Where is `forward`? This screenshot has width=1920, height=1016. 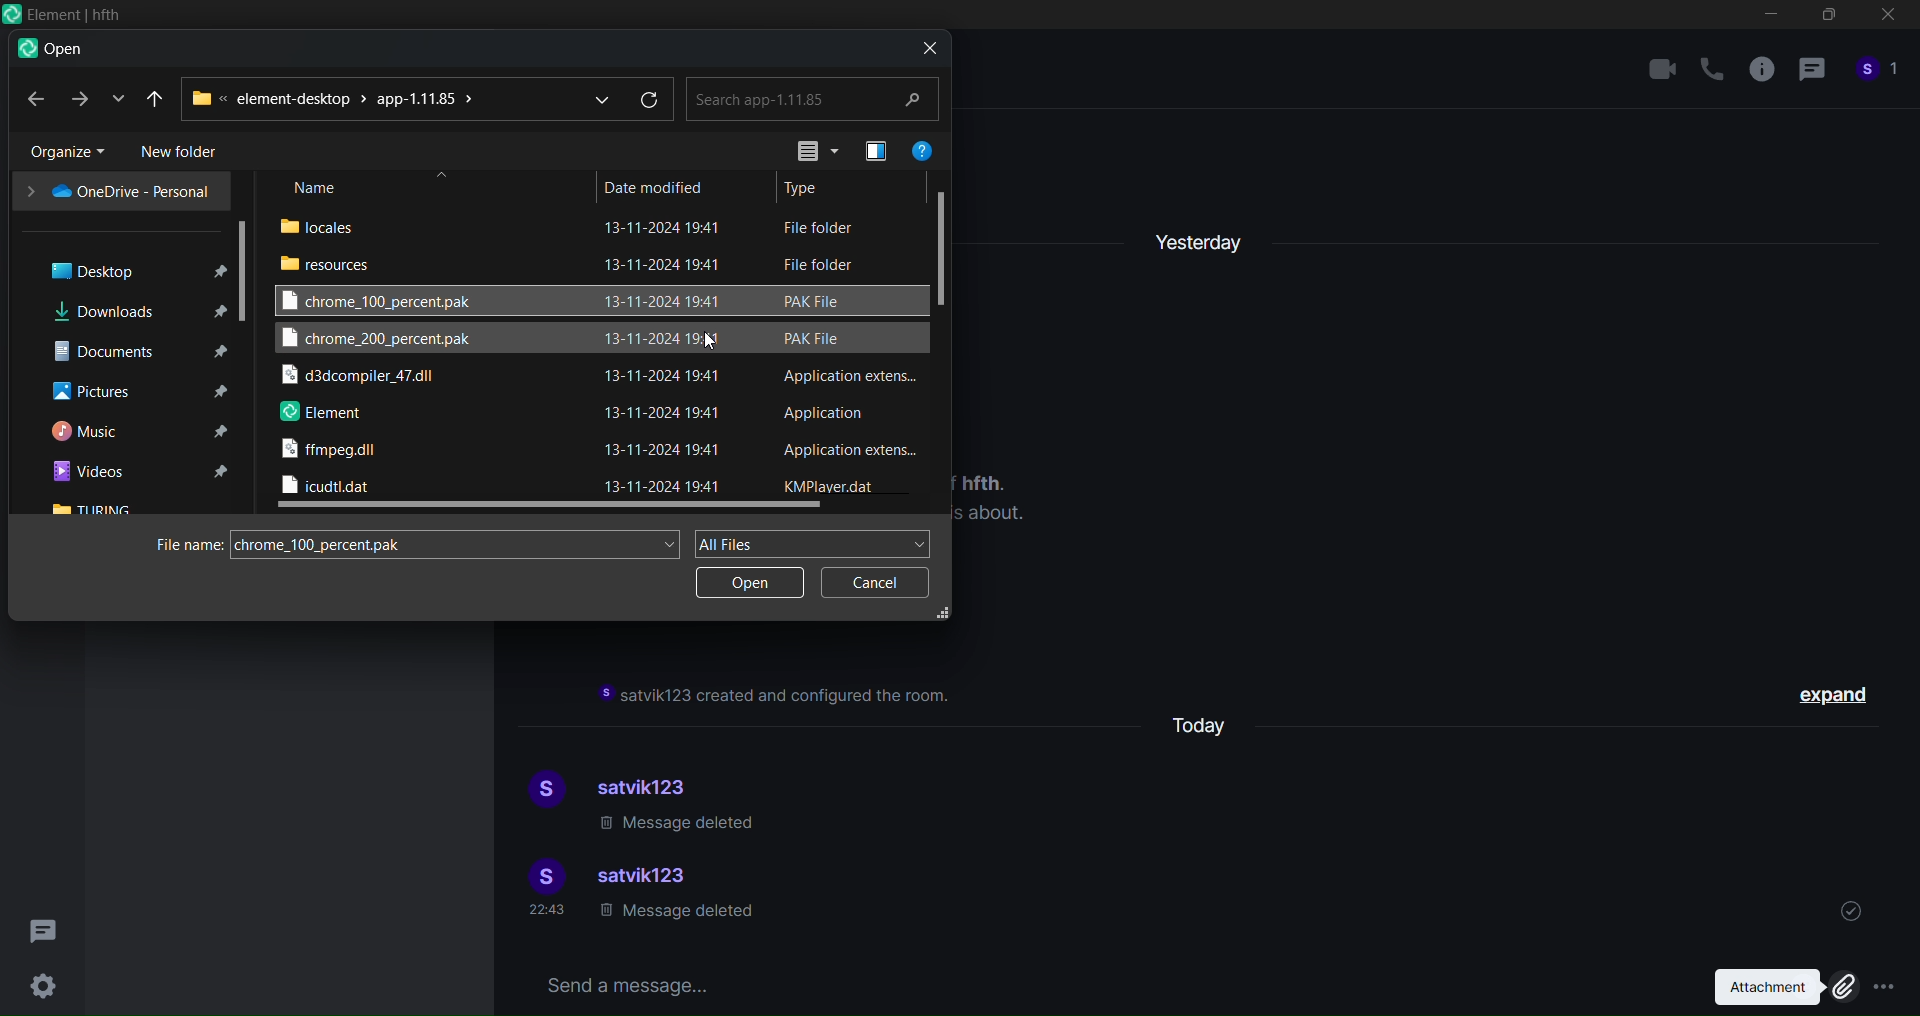
forward is located at coordinates (77, 99).